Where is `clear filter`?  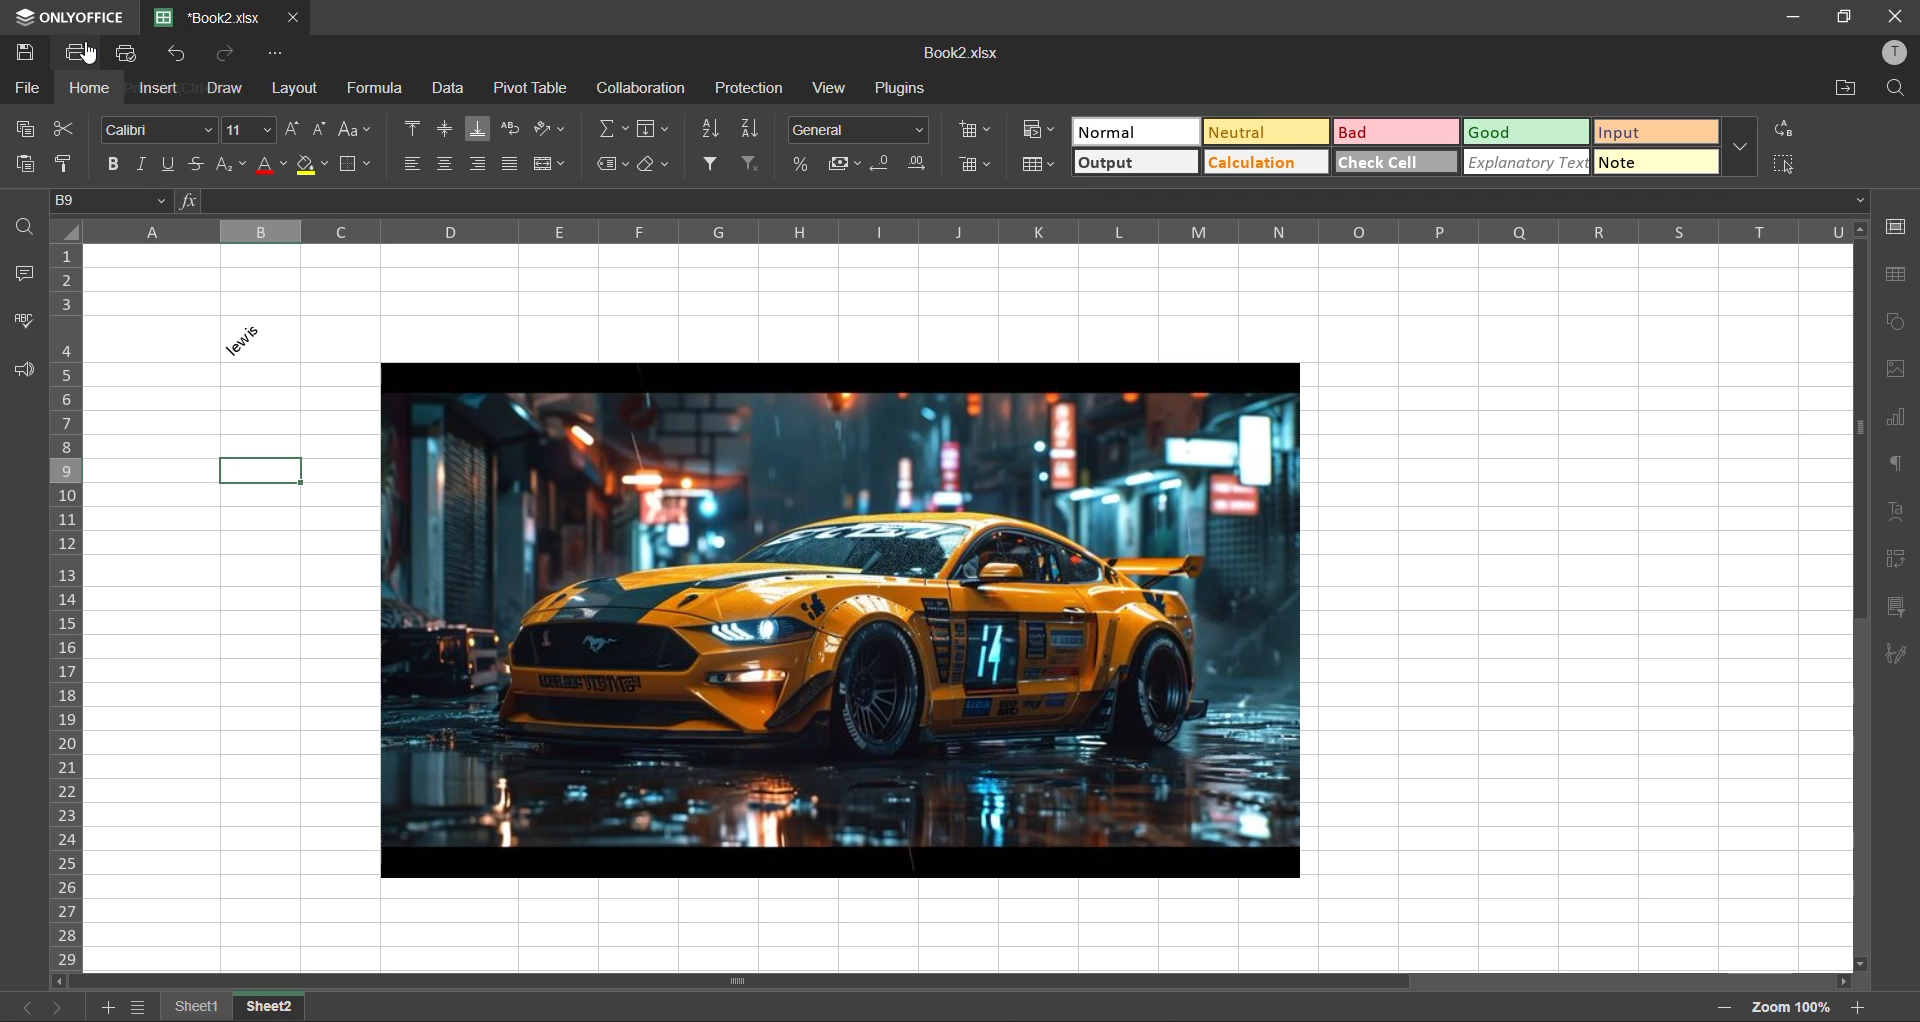 clear filter is located at coordinates (751, 165).